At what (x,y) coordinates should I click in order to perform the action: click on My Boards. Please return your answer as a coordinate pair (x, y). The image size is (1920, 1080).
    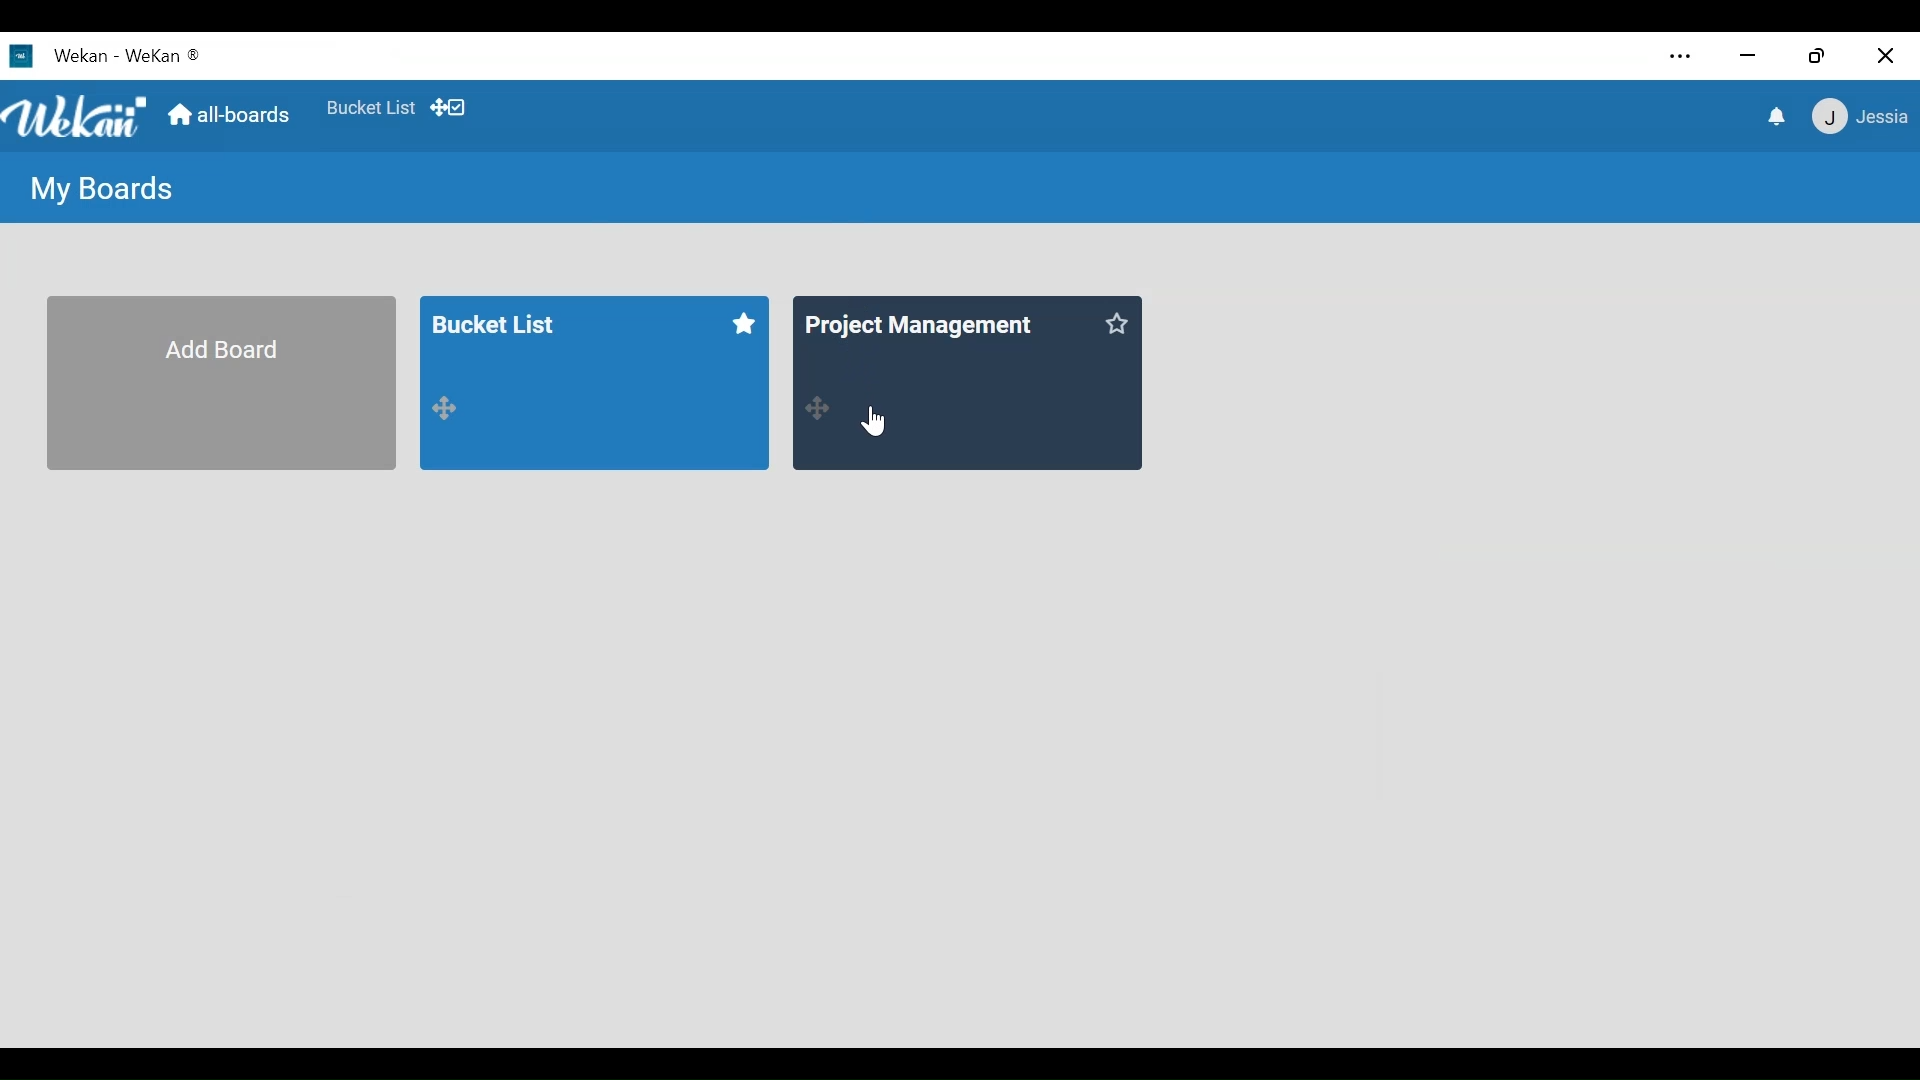
    Looking at the image, I should click on (97, 194).